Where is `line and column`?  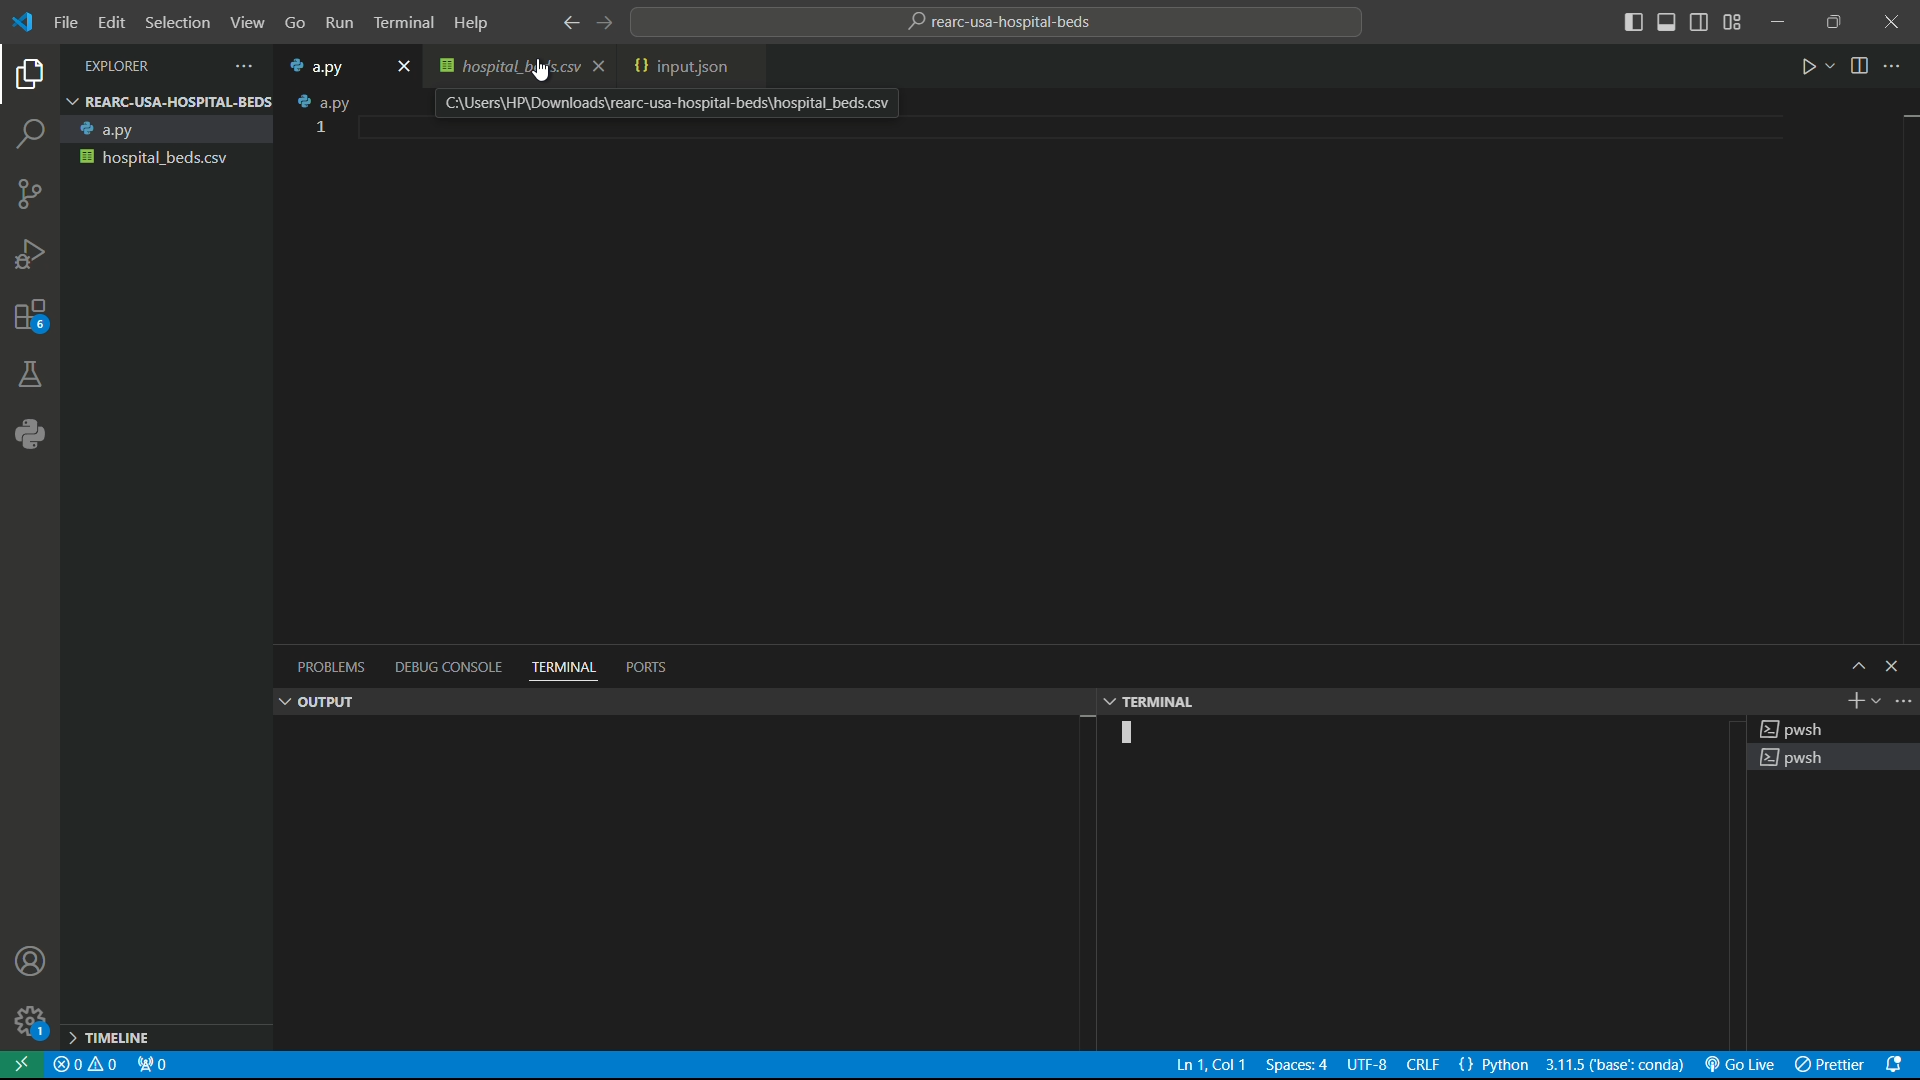
line and column is located at coordinates (1204, 1067).